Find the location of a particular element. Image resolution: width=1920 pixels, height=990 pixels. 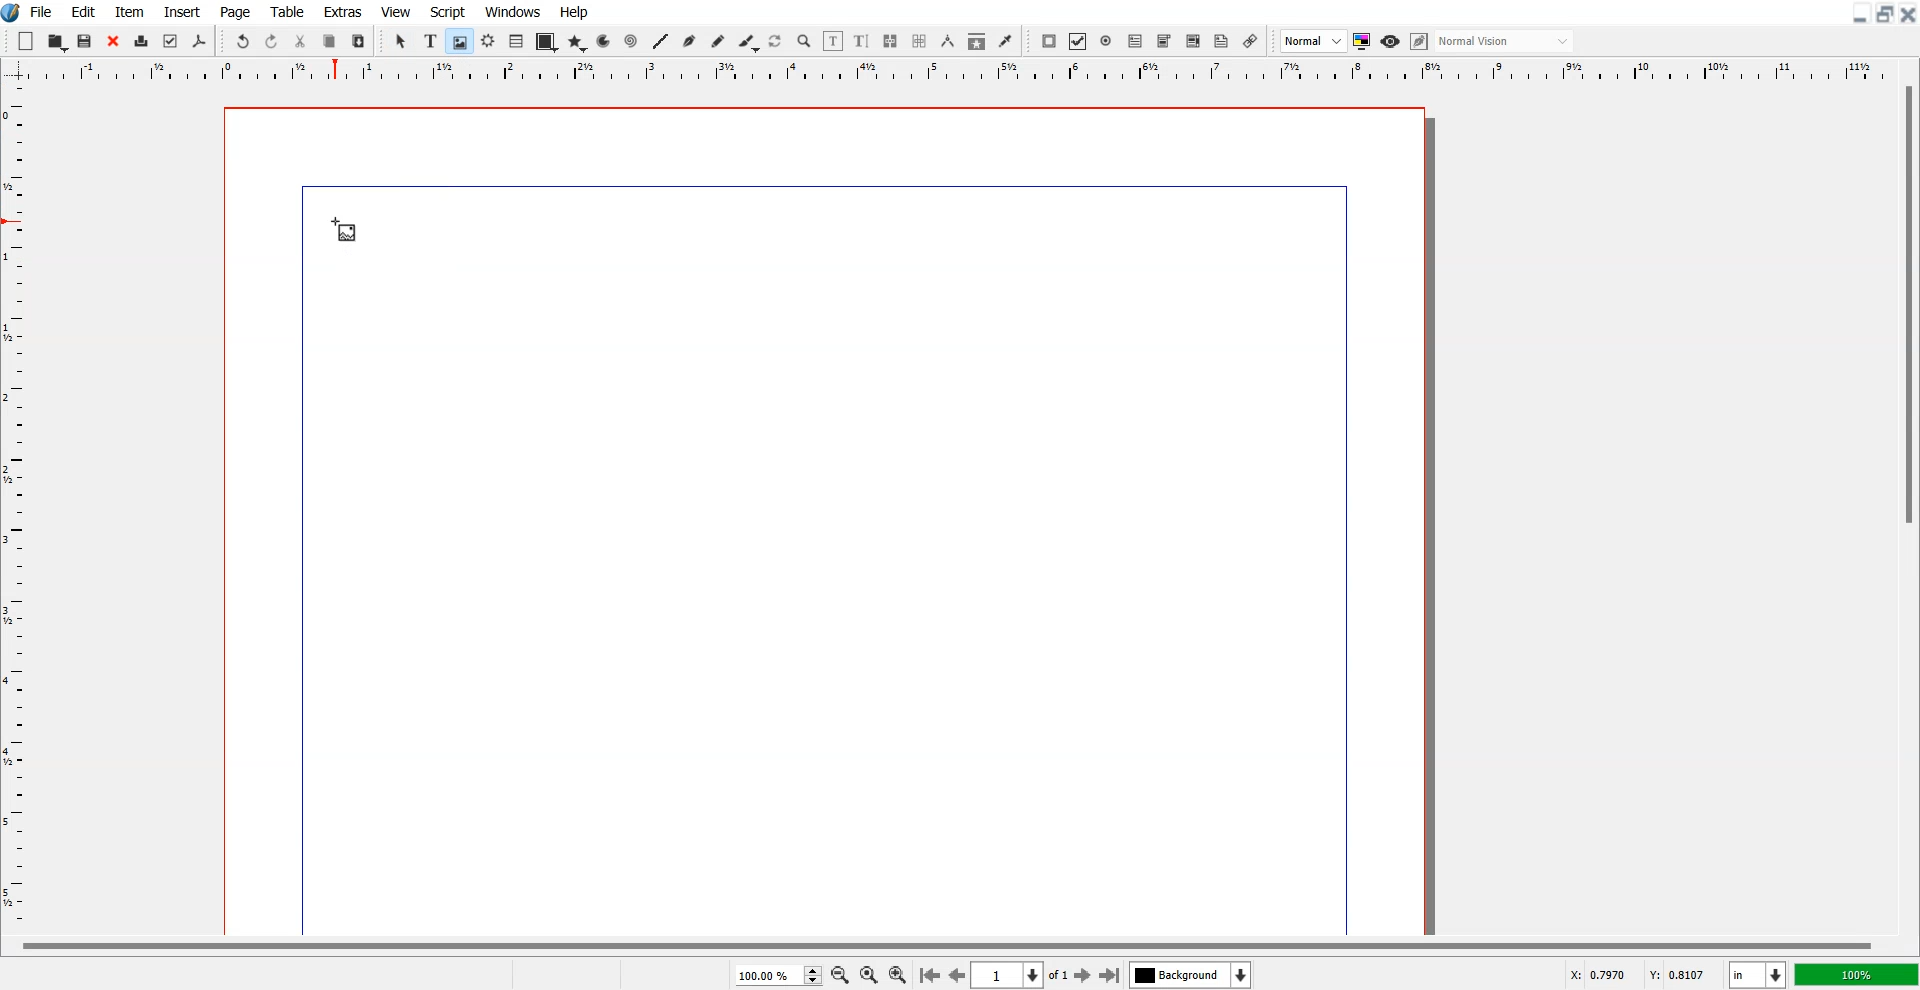

Arc is located at coordinates (605, 41).